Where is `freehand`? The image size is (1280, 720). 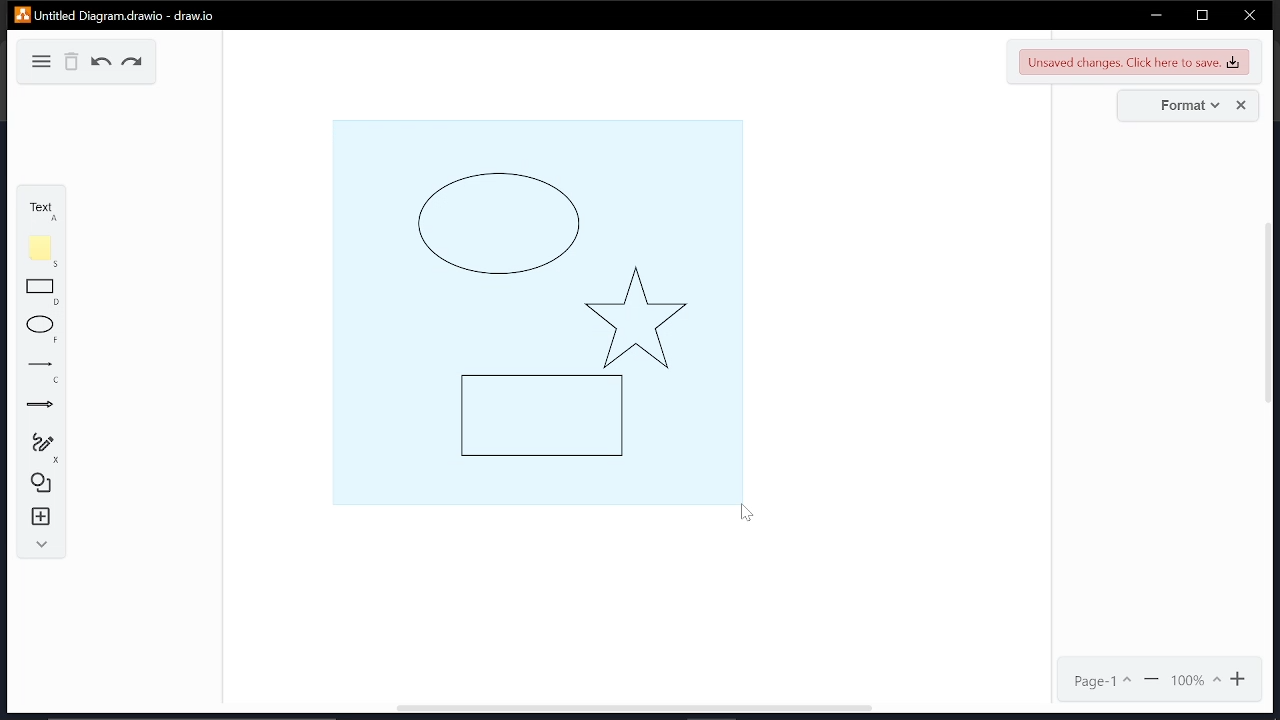 freehand is located at coordinates (42, 447).